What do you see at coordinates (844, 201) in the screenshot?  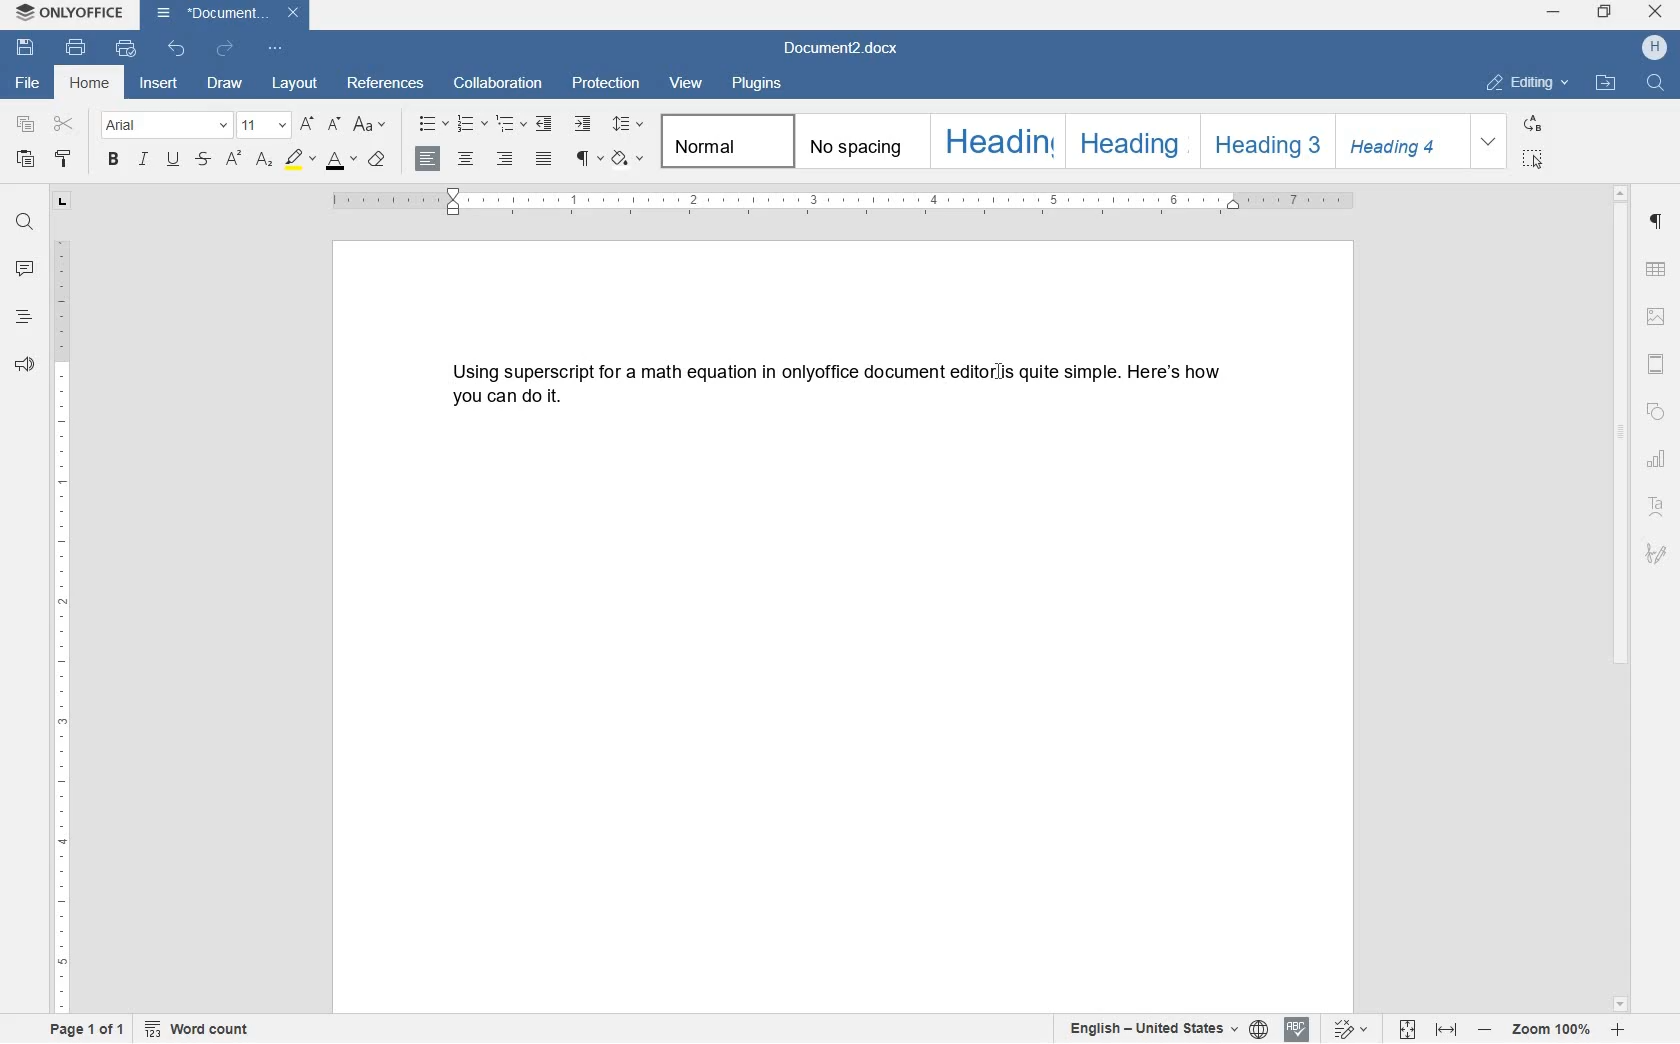 I see `ruler` at bounding box center [844, 201].